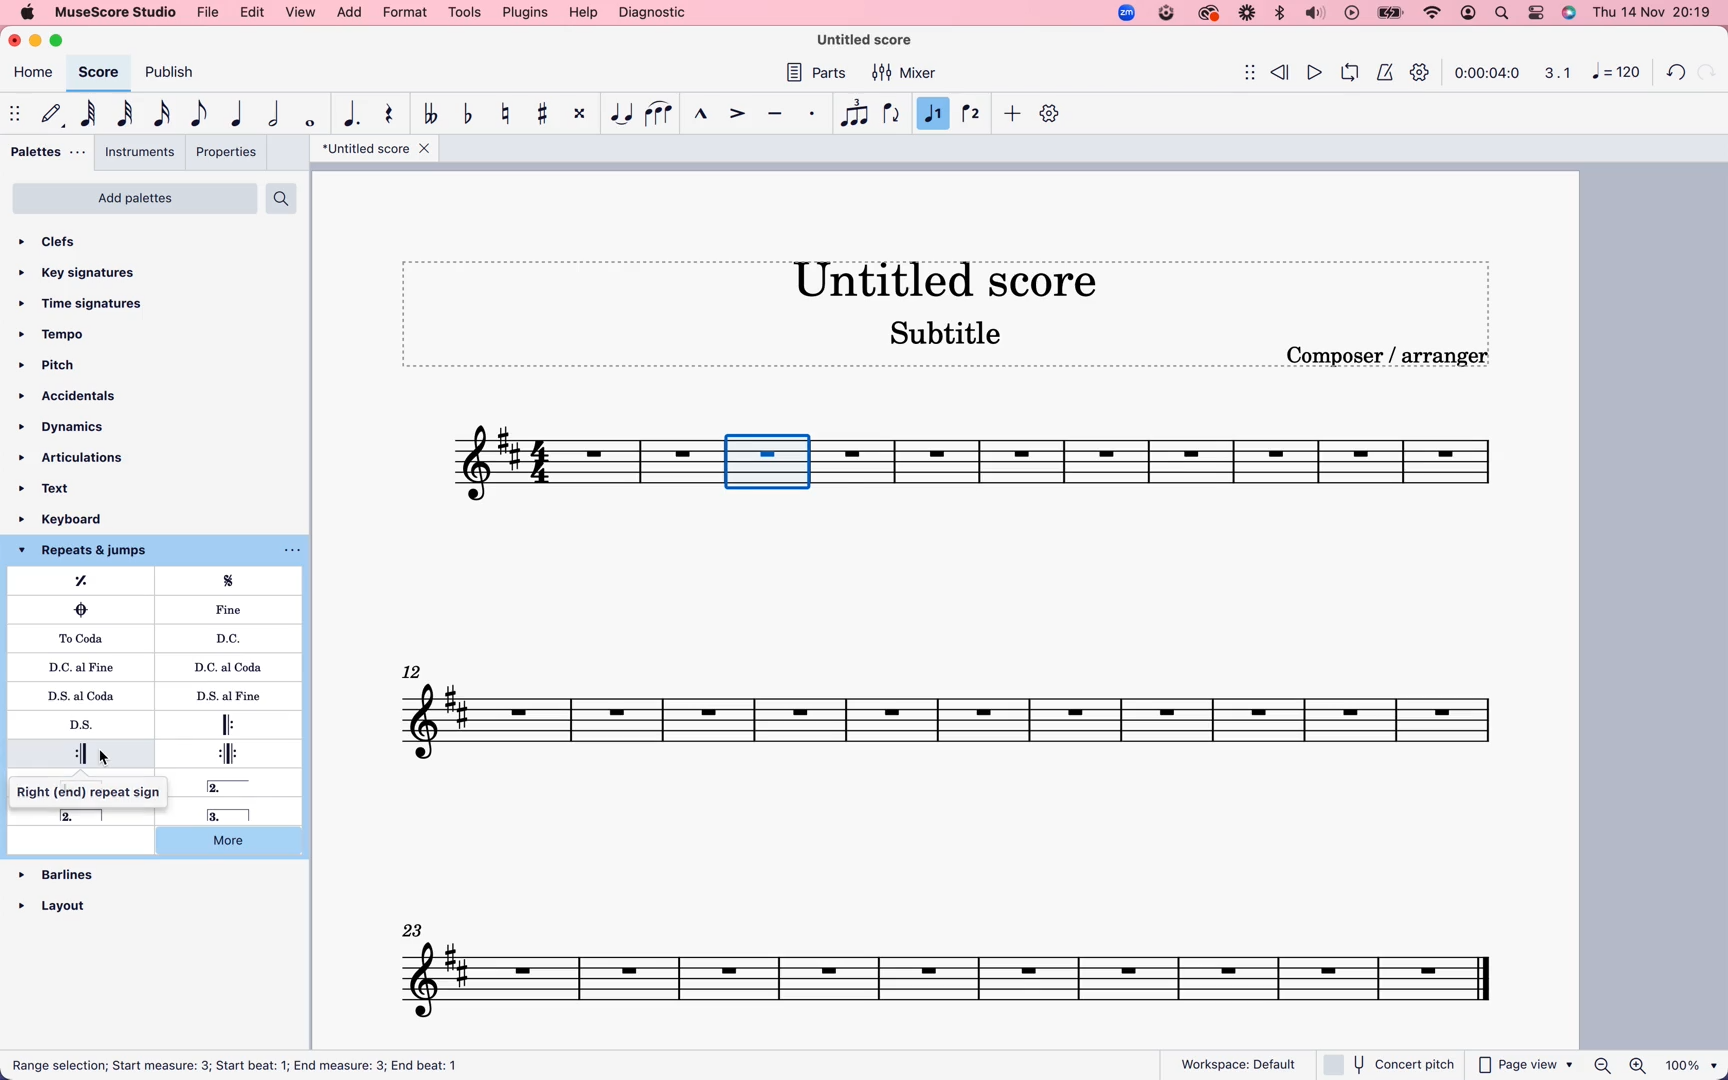  I want to click on file, so click(210, 13).